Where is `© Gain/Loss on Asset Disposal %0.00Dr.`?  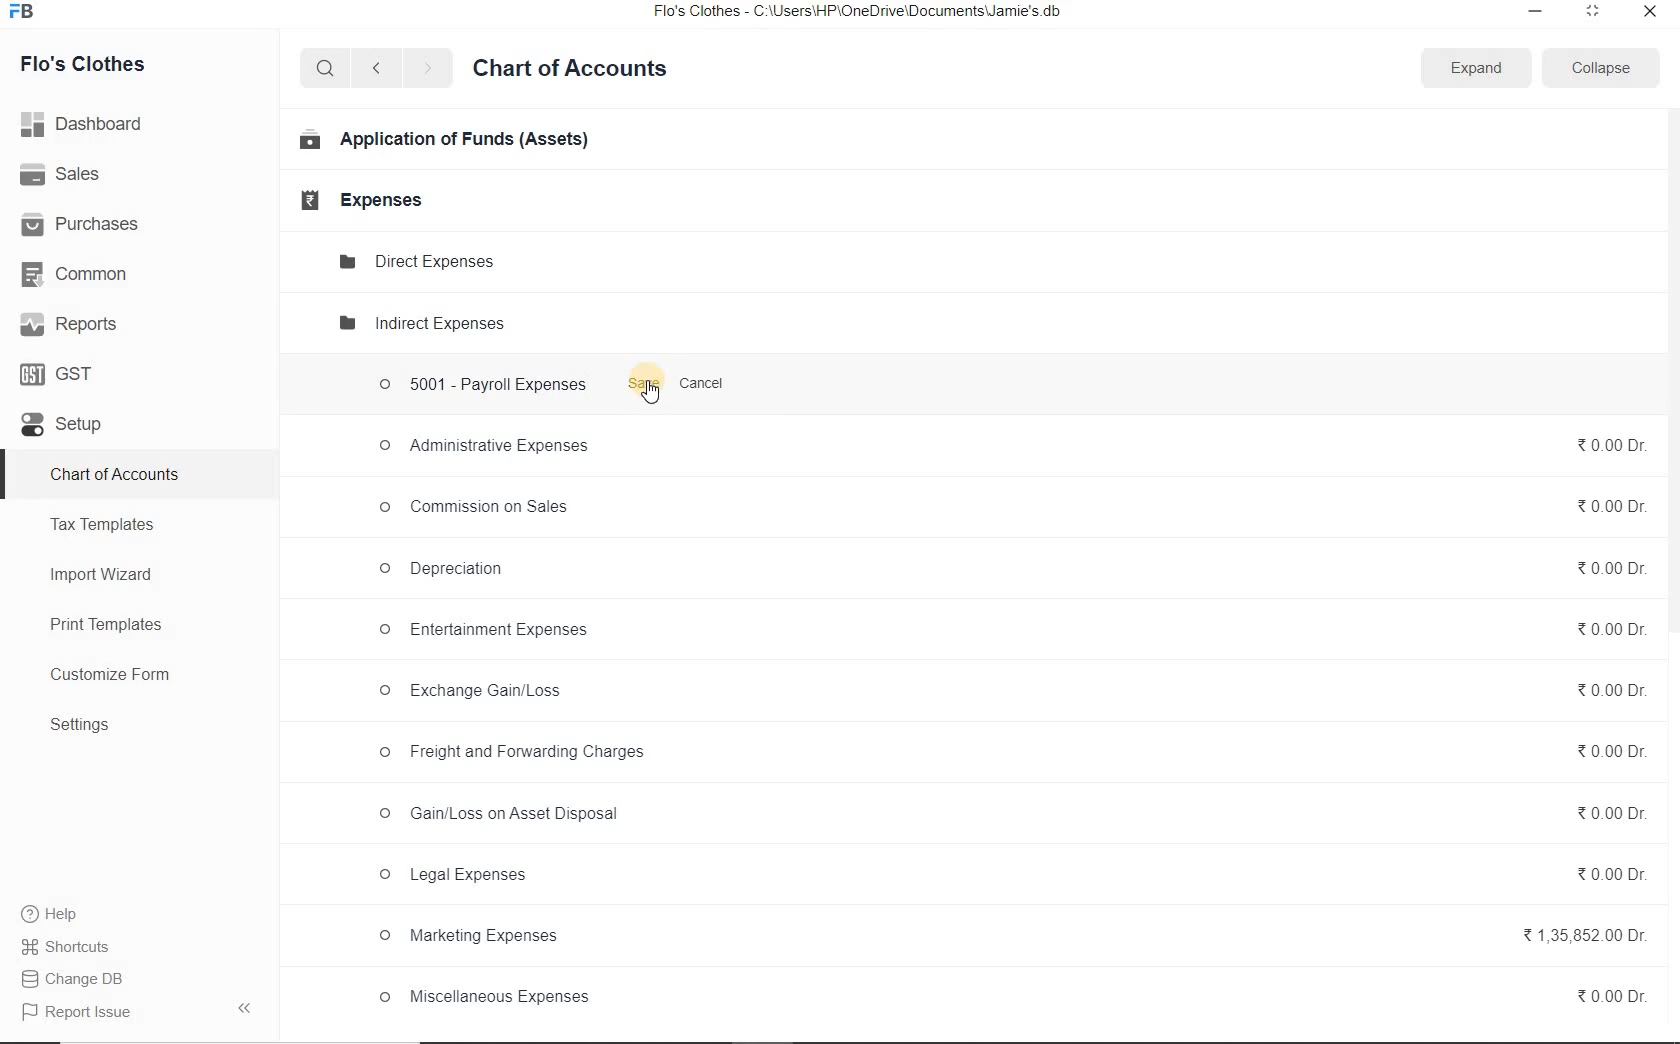
© Gain/Loss on Asset Disposal %0.00Dr. is located at coordinates (1012, 817).